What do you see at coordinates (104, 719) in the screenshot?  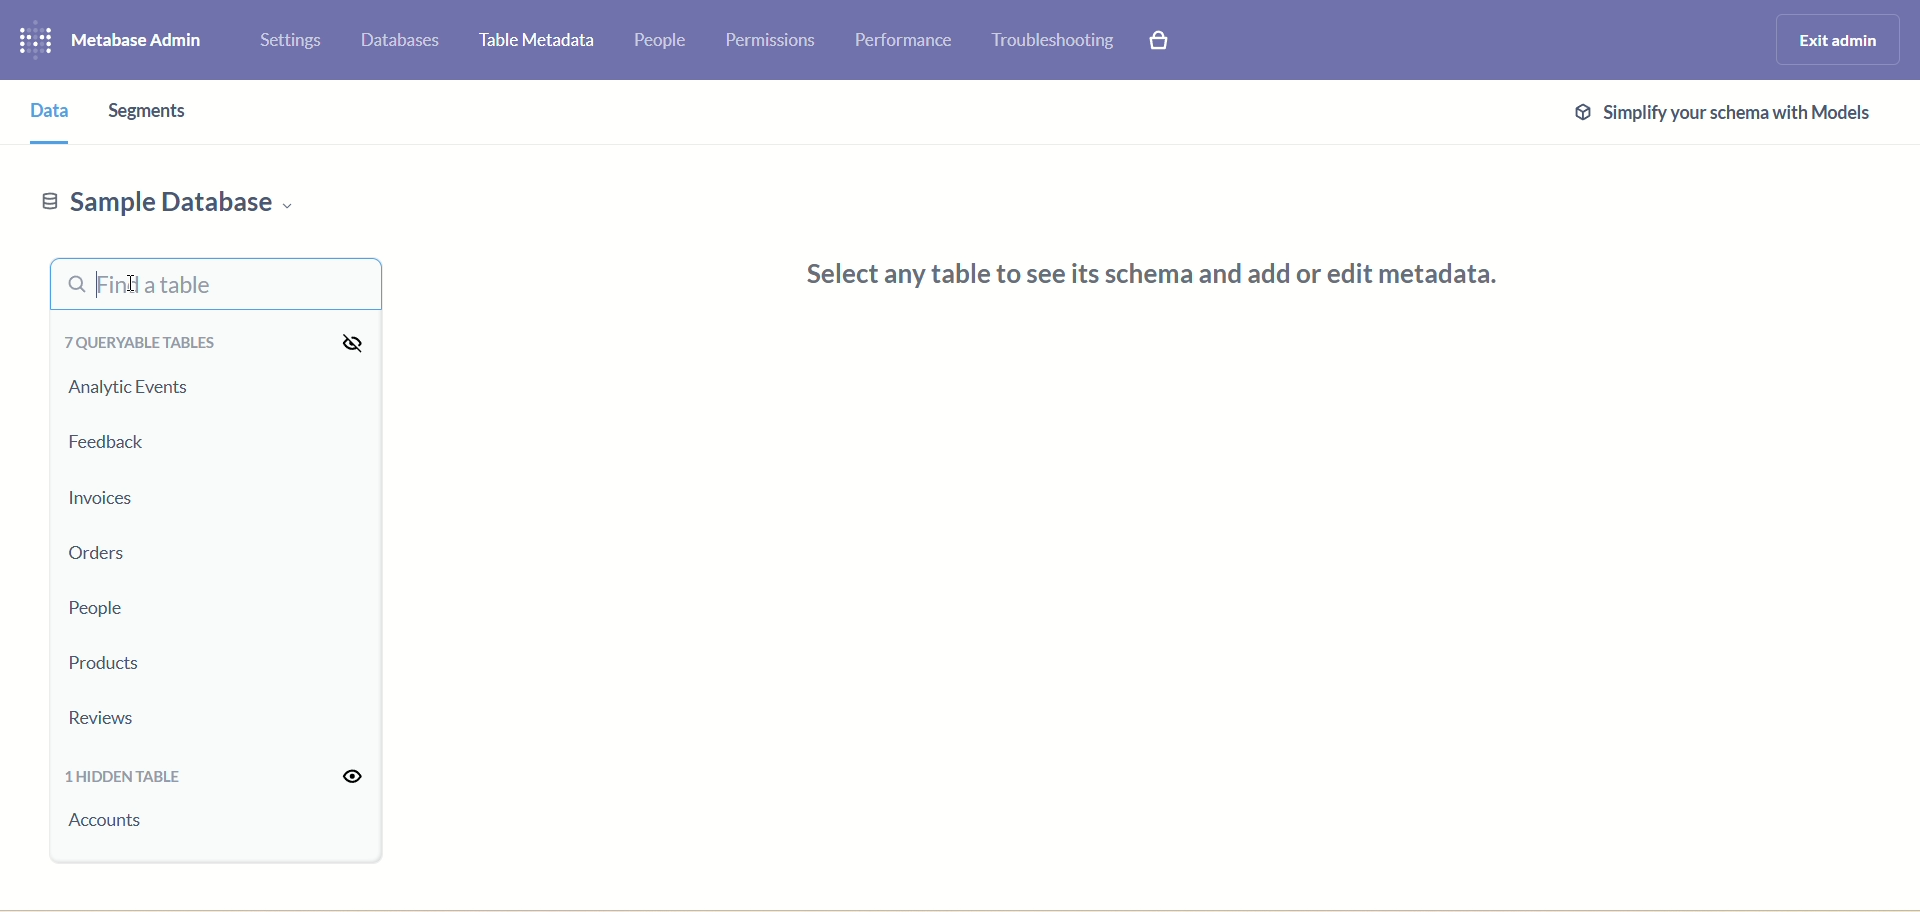 I see `reviews` at bounding box center [104, 719].